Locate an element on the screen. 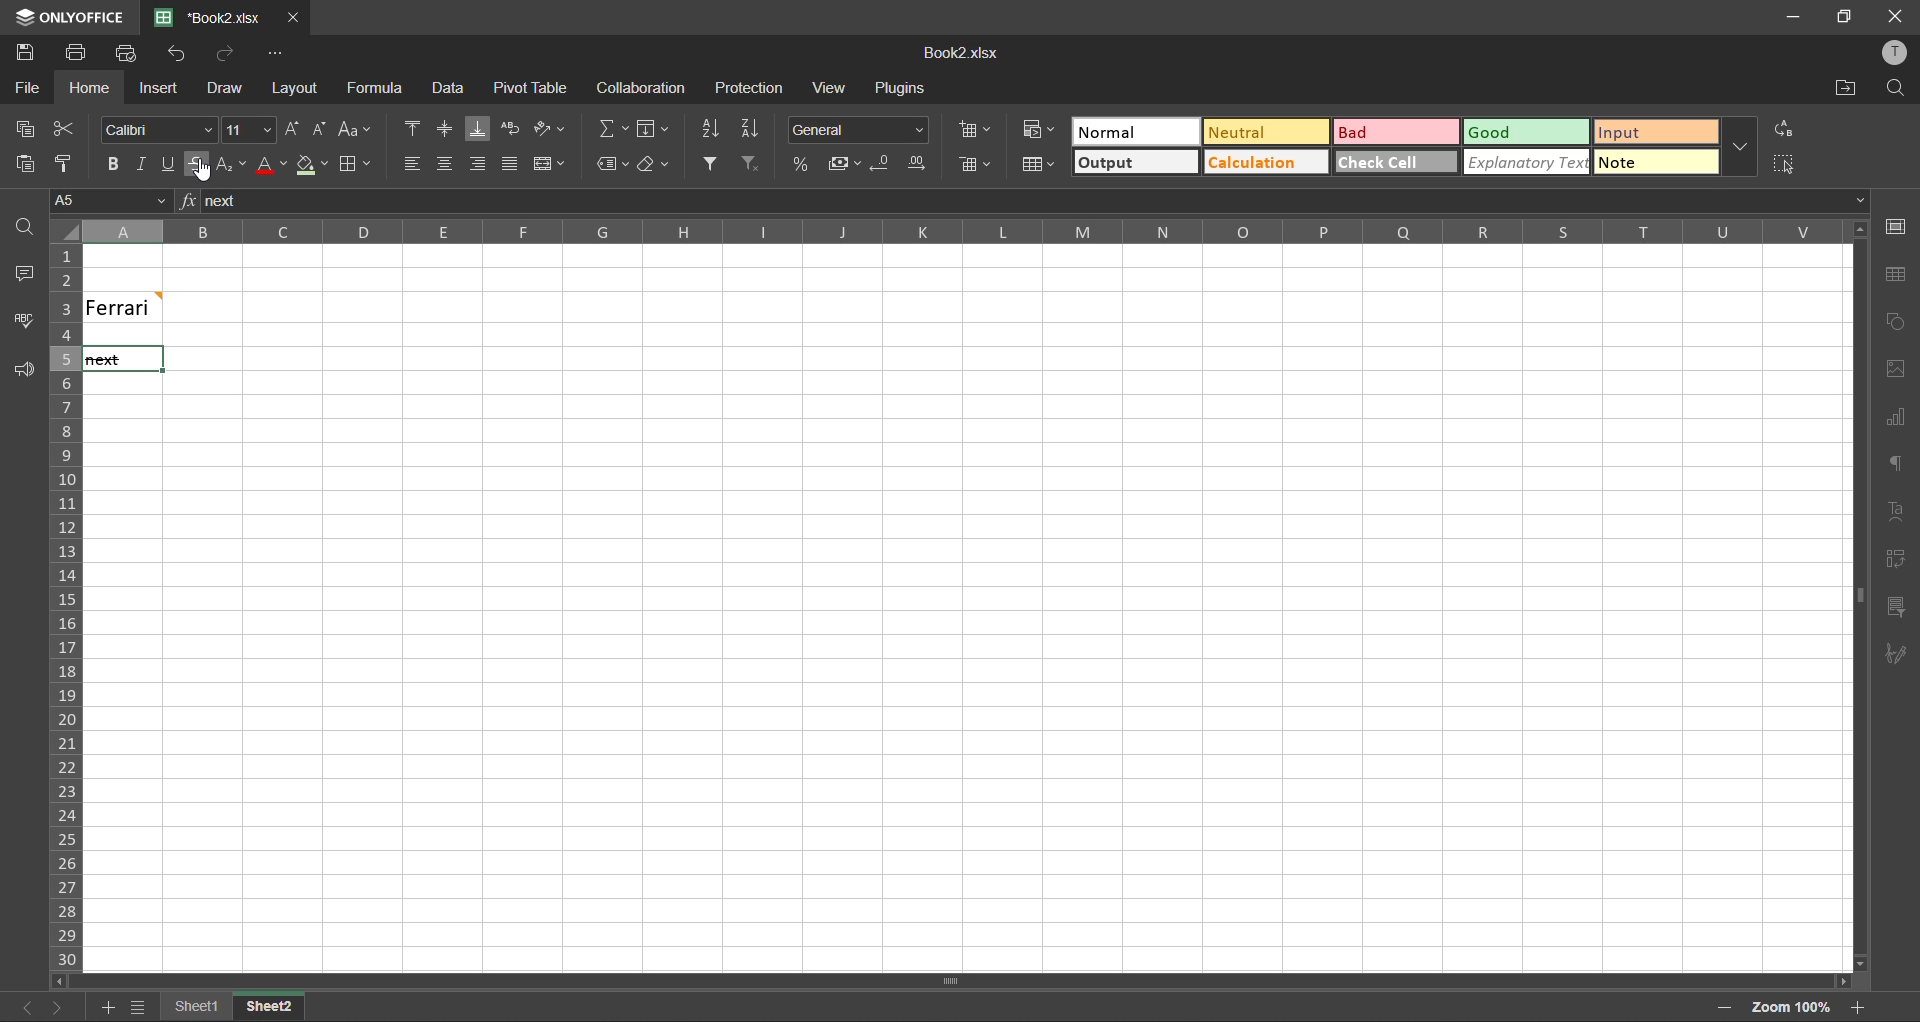 This screenshot has width=1920, height=1022. slicer is located at coordinates (1900, 608).